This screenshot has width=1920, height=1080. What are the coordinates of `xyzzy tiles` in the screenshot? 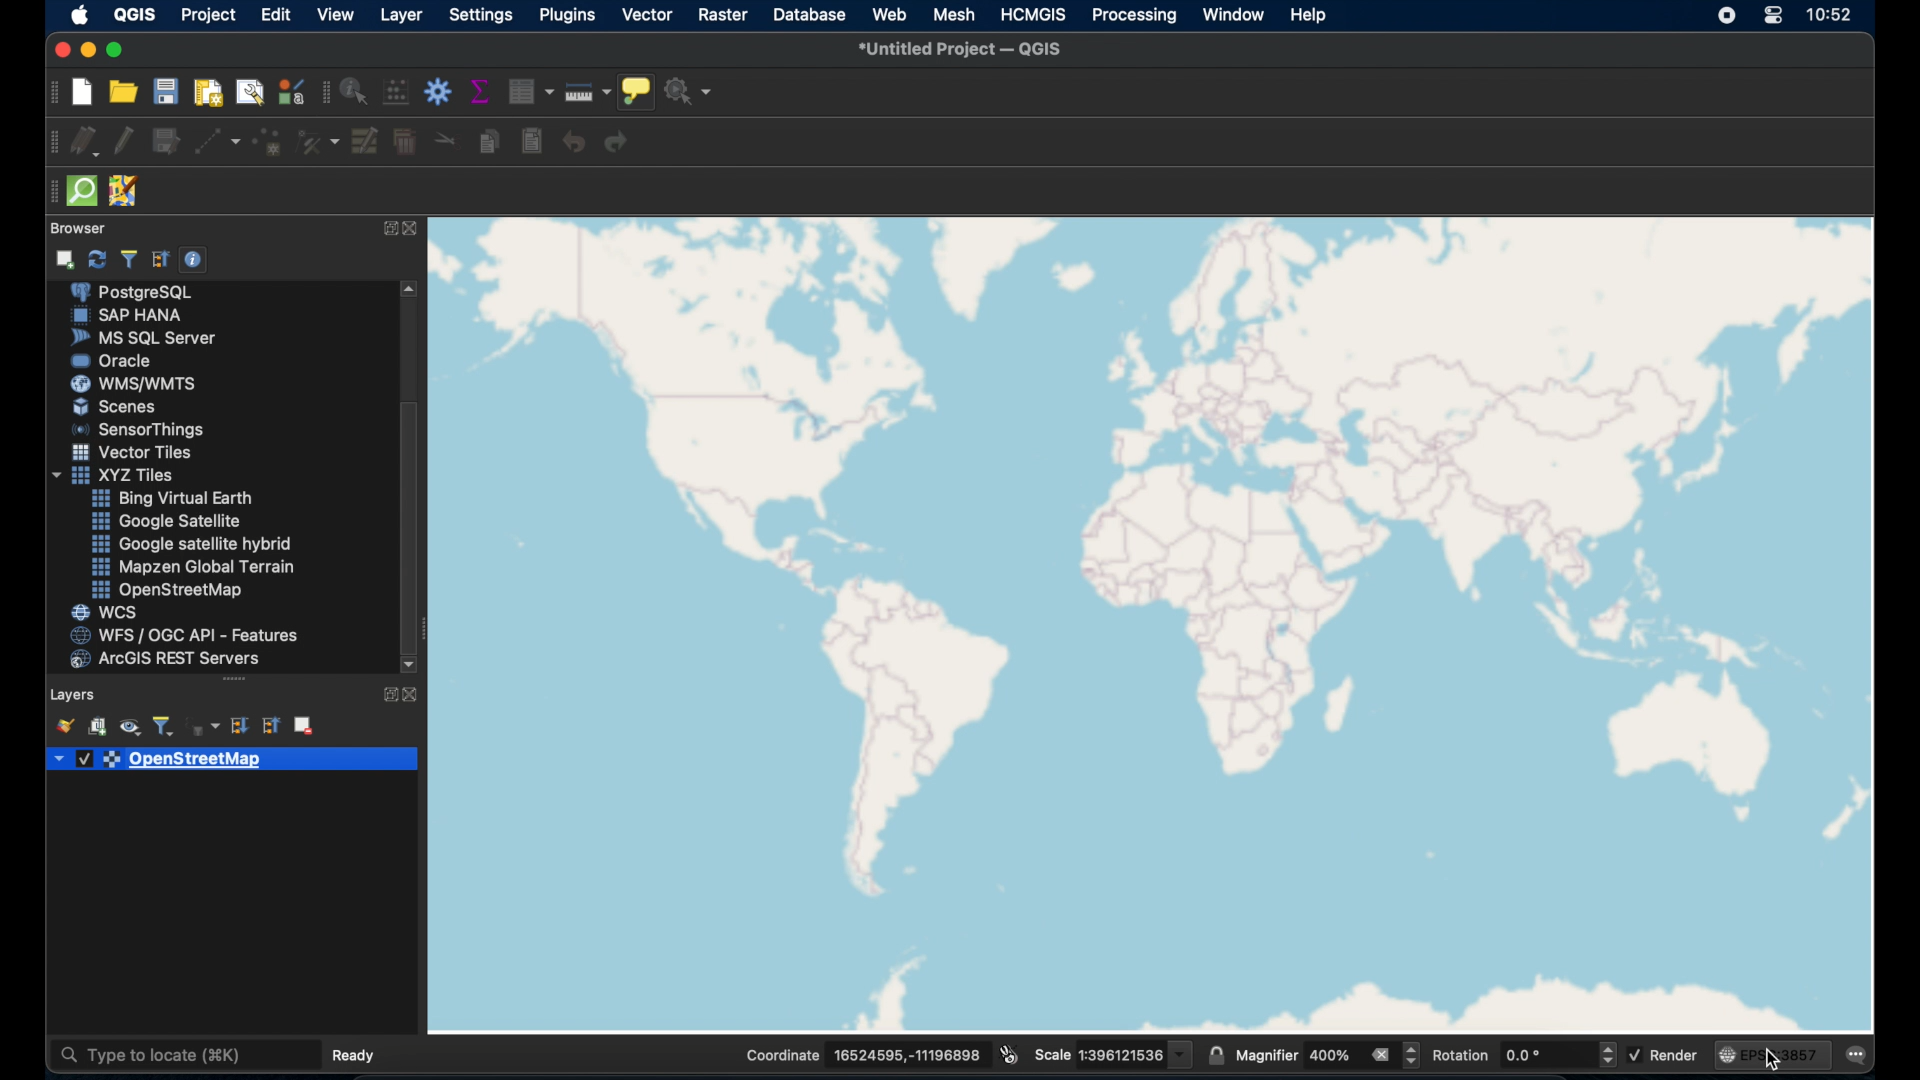 It's located at (112, 475).